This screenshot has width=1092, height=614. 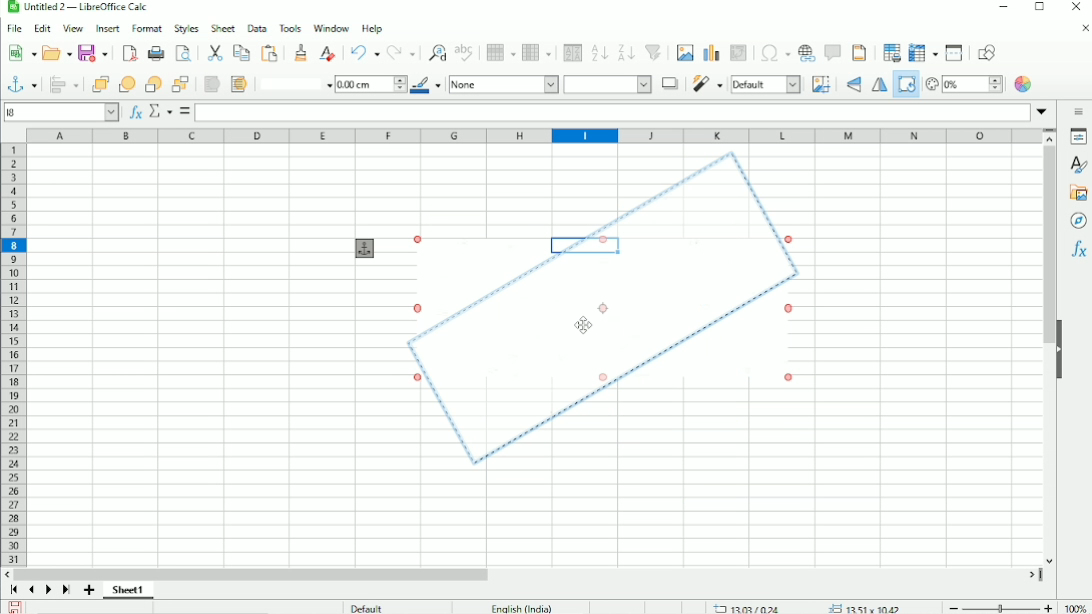 What do you see at coordinates (606, 310) in the screenshot?
I see `Image rotated` at bounding box center [606, 310].